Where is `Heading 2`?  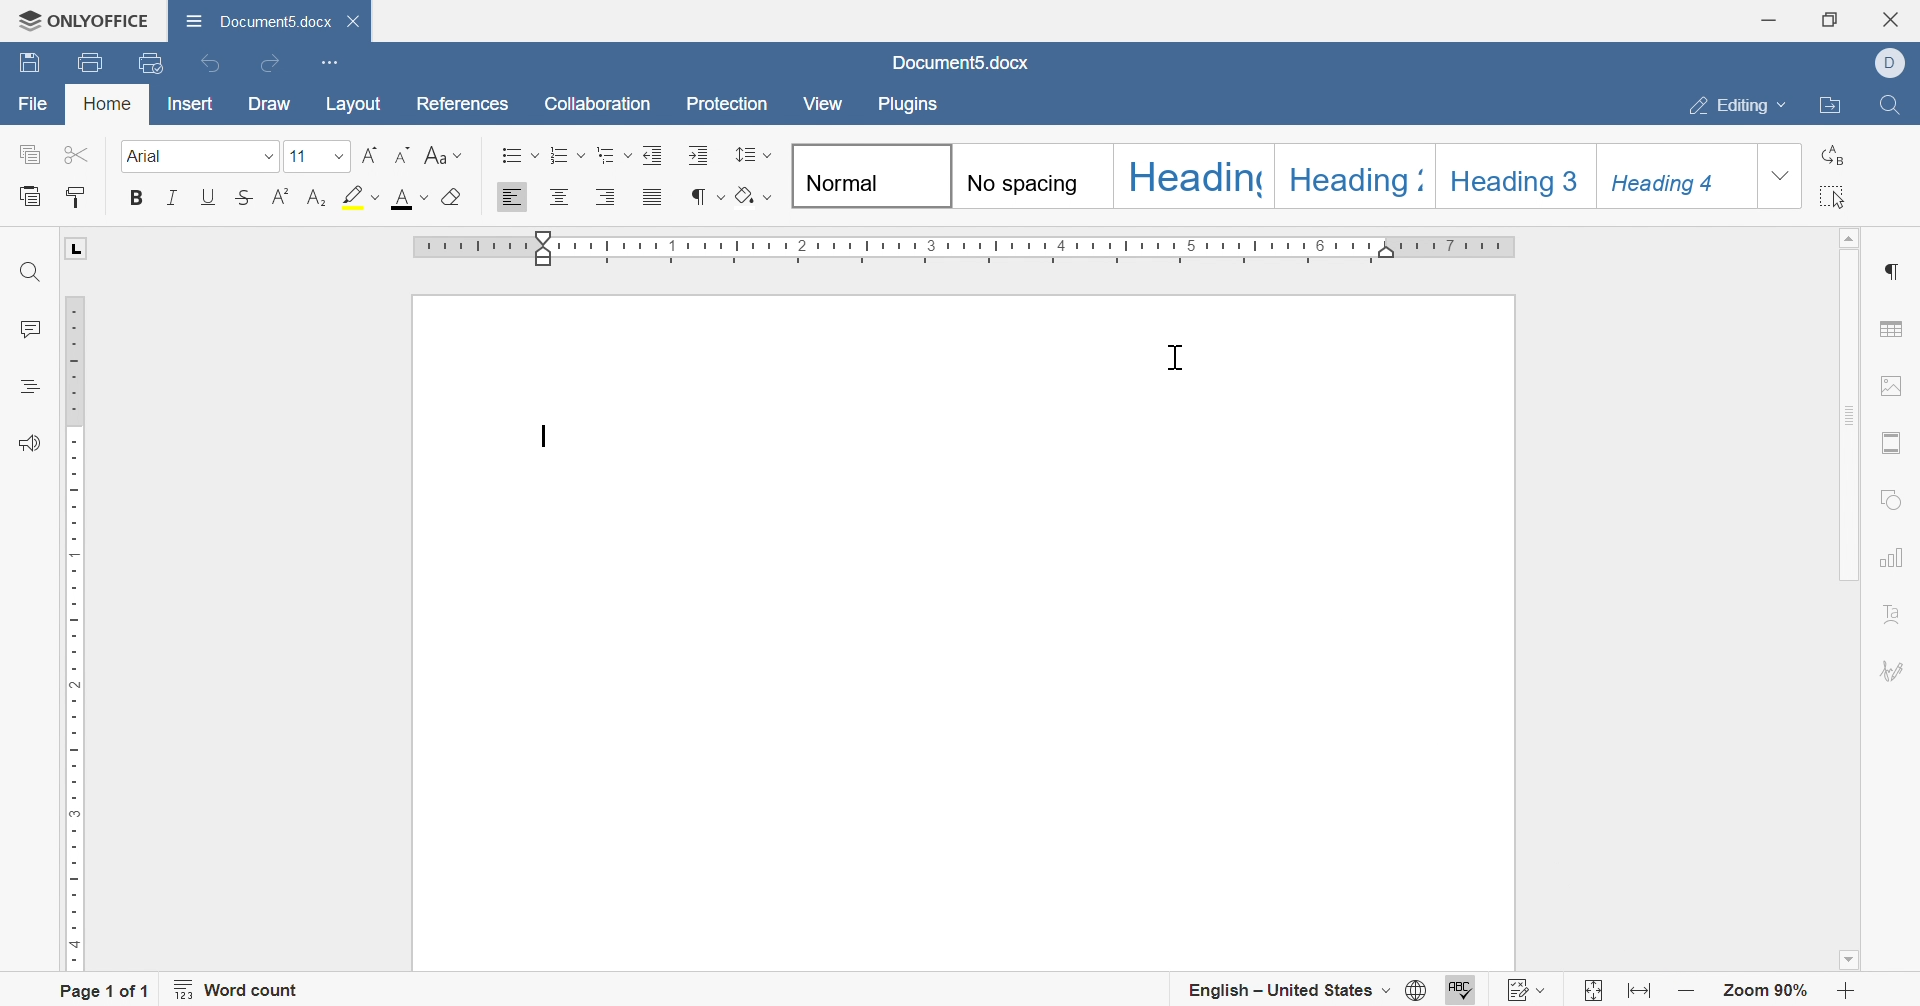 Heading 2 is located at coordinates (1348, 175).